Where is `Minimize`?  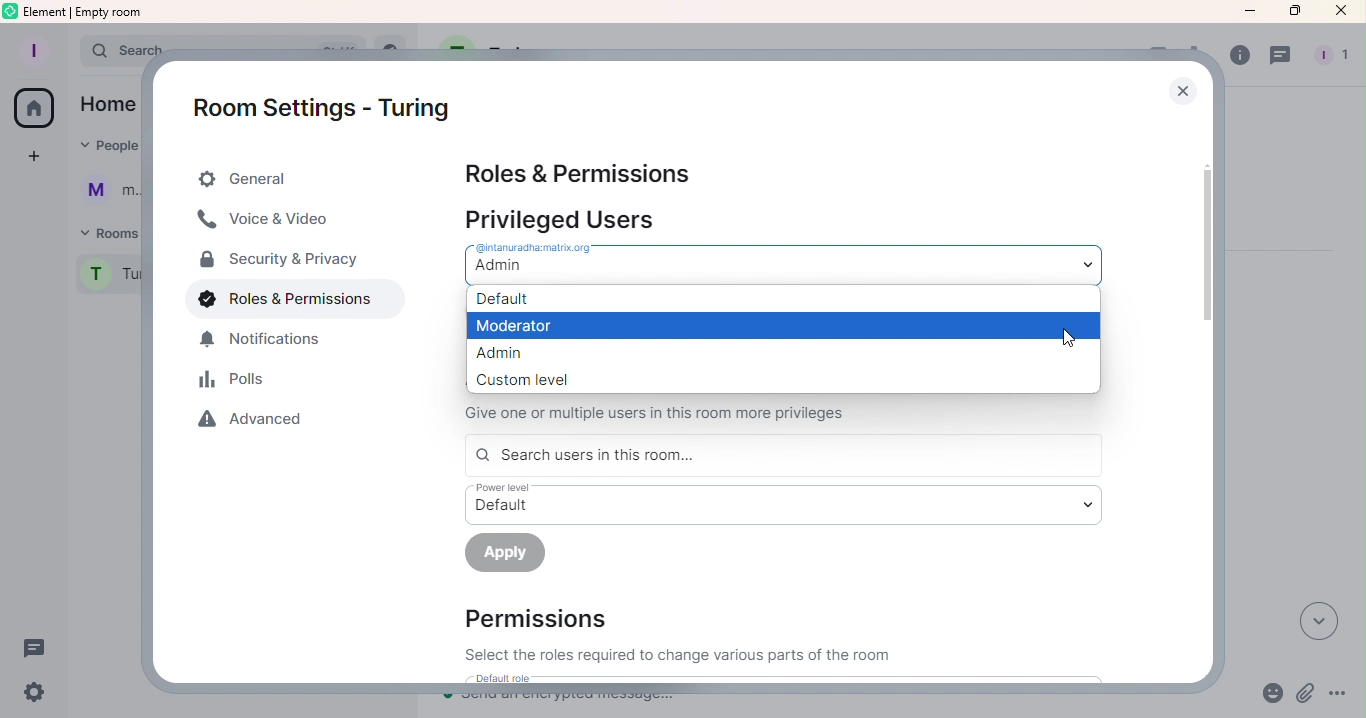 Minimize is located at coordinates (1248, 16).